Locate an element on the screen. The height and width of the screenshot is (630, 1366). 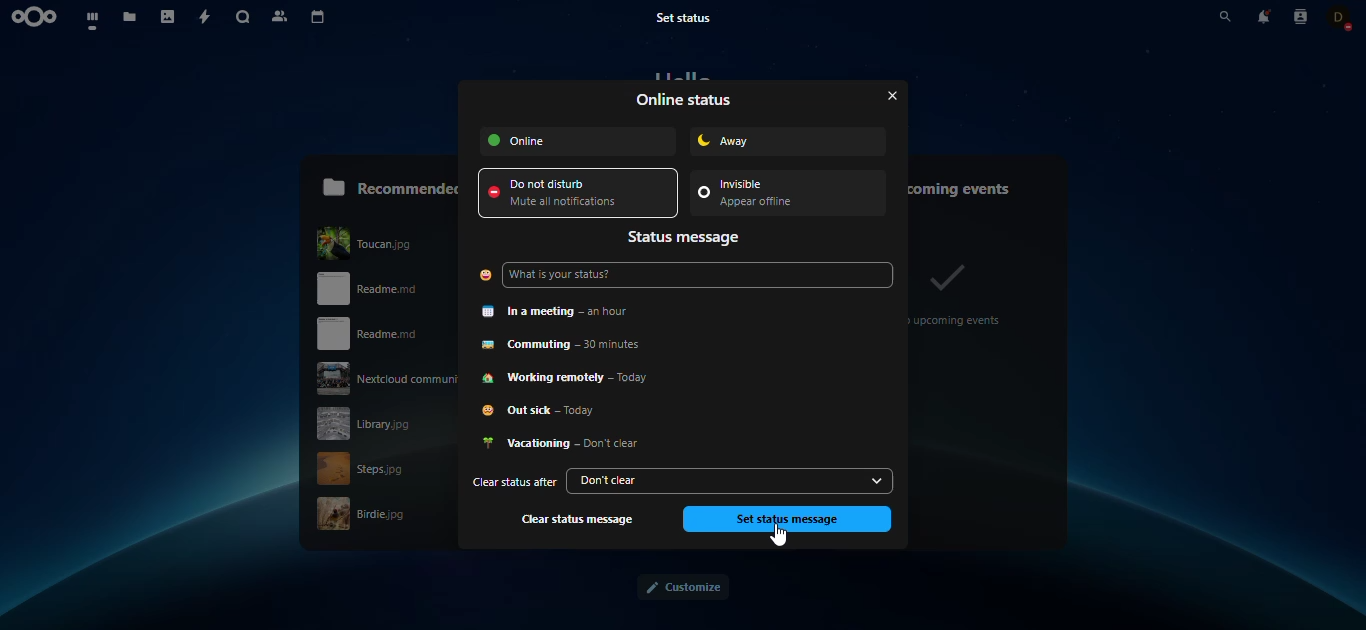
out sick is located at coordinates (550, 413).